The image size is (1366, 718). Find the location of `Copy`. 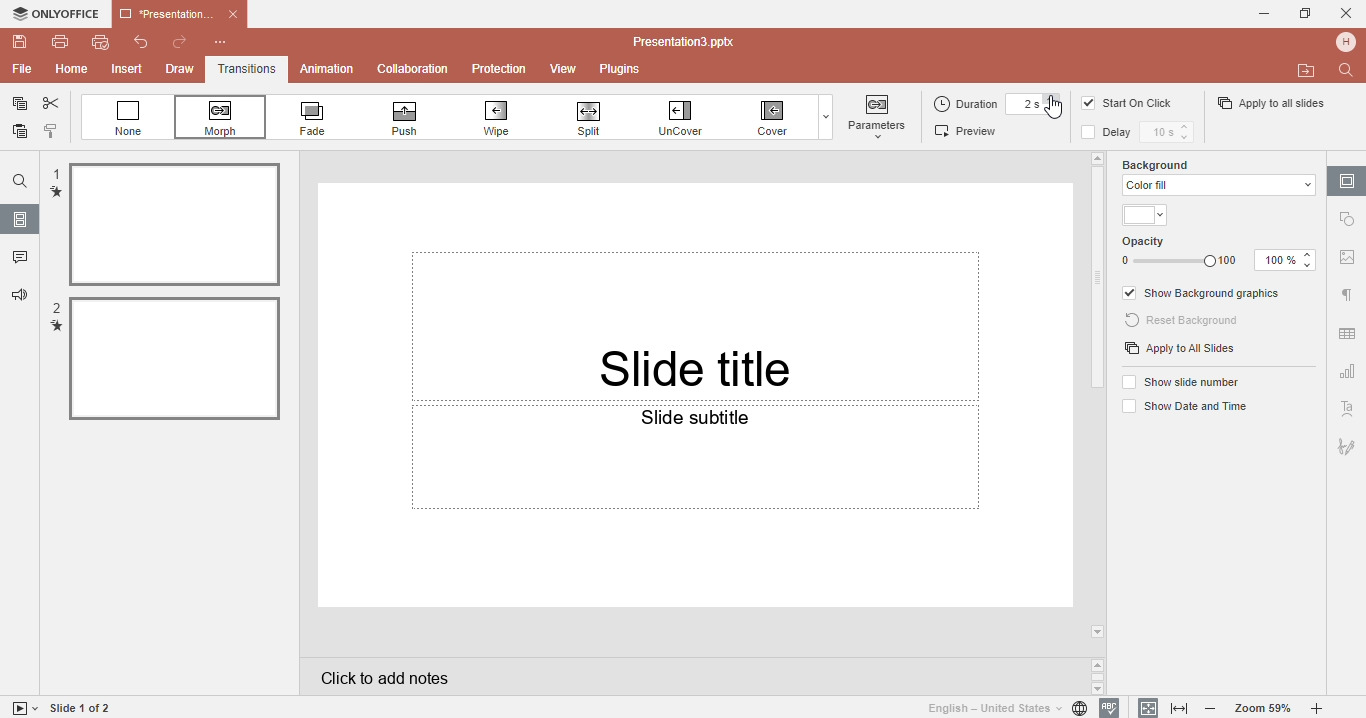

Copy is located at coordinates (16, 104).